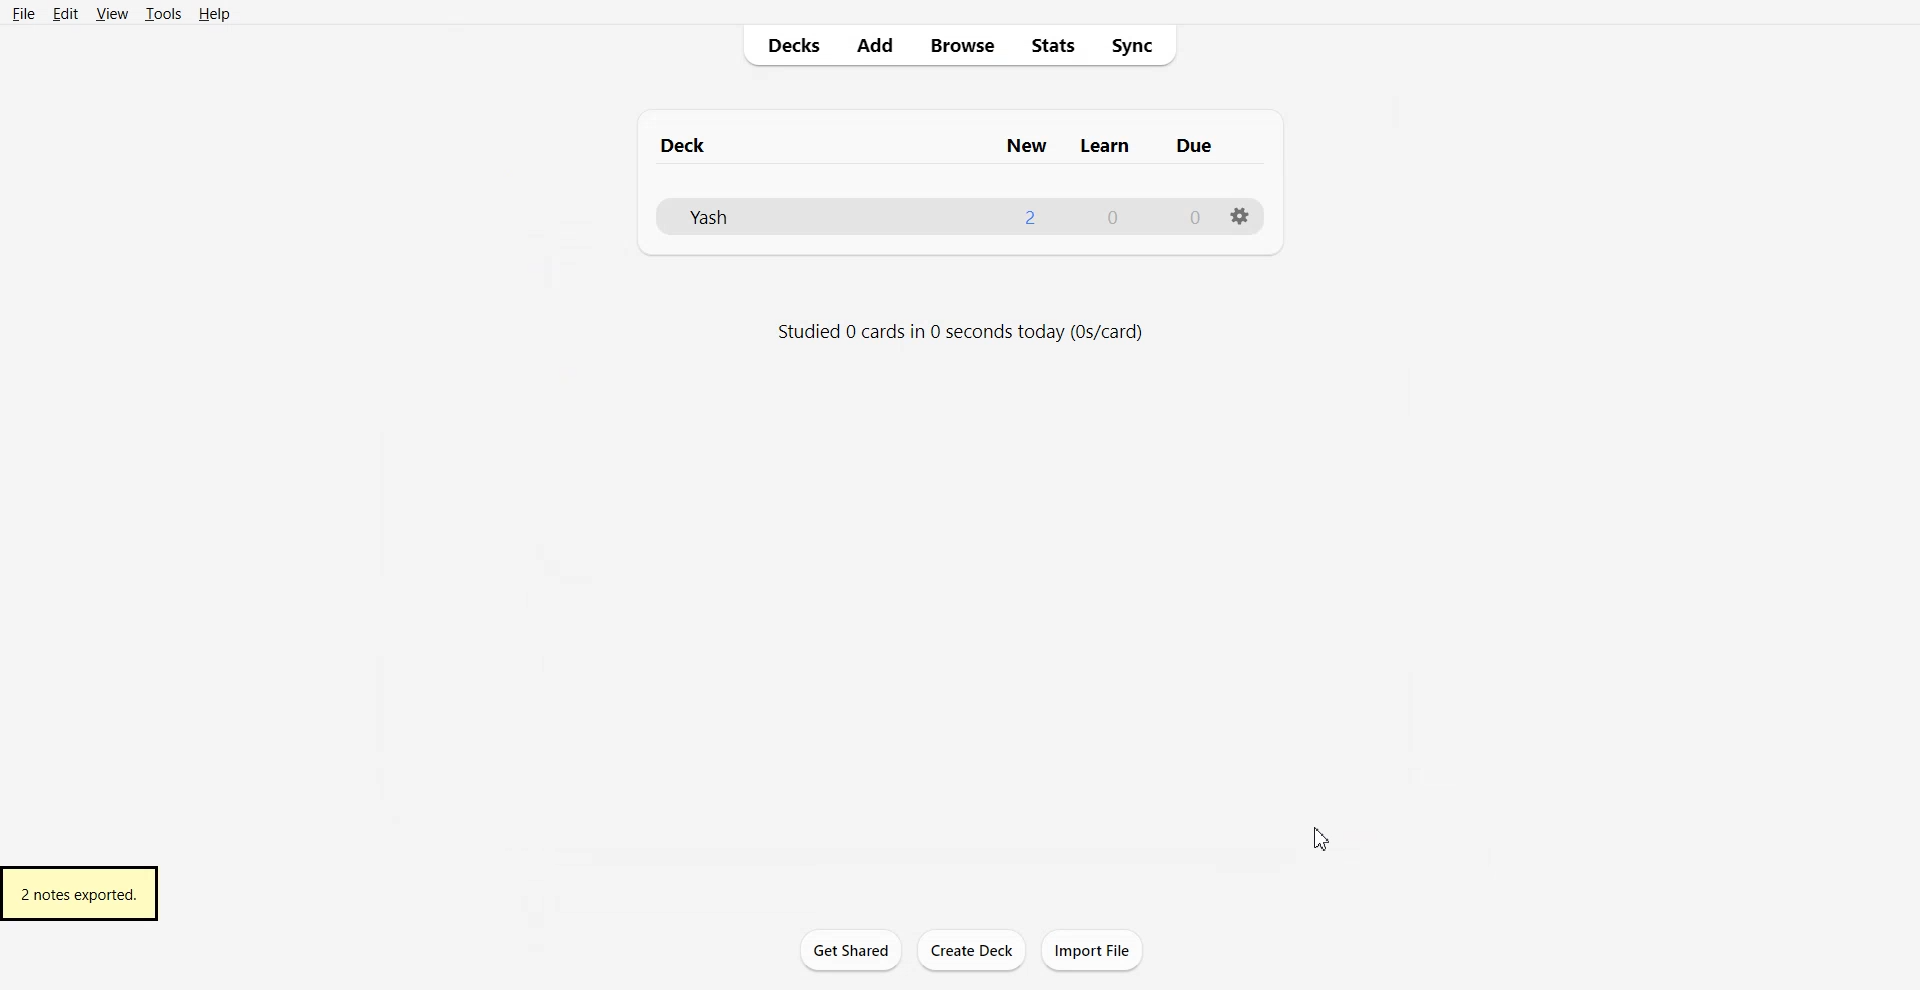 This screenshot has height=990, width=1920. I want to click on Settings, so click(1243, 217).